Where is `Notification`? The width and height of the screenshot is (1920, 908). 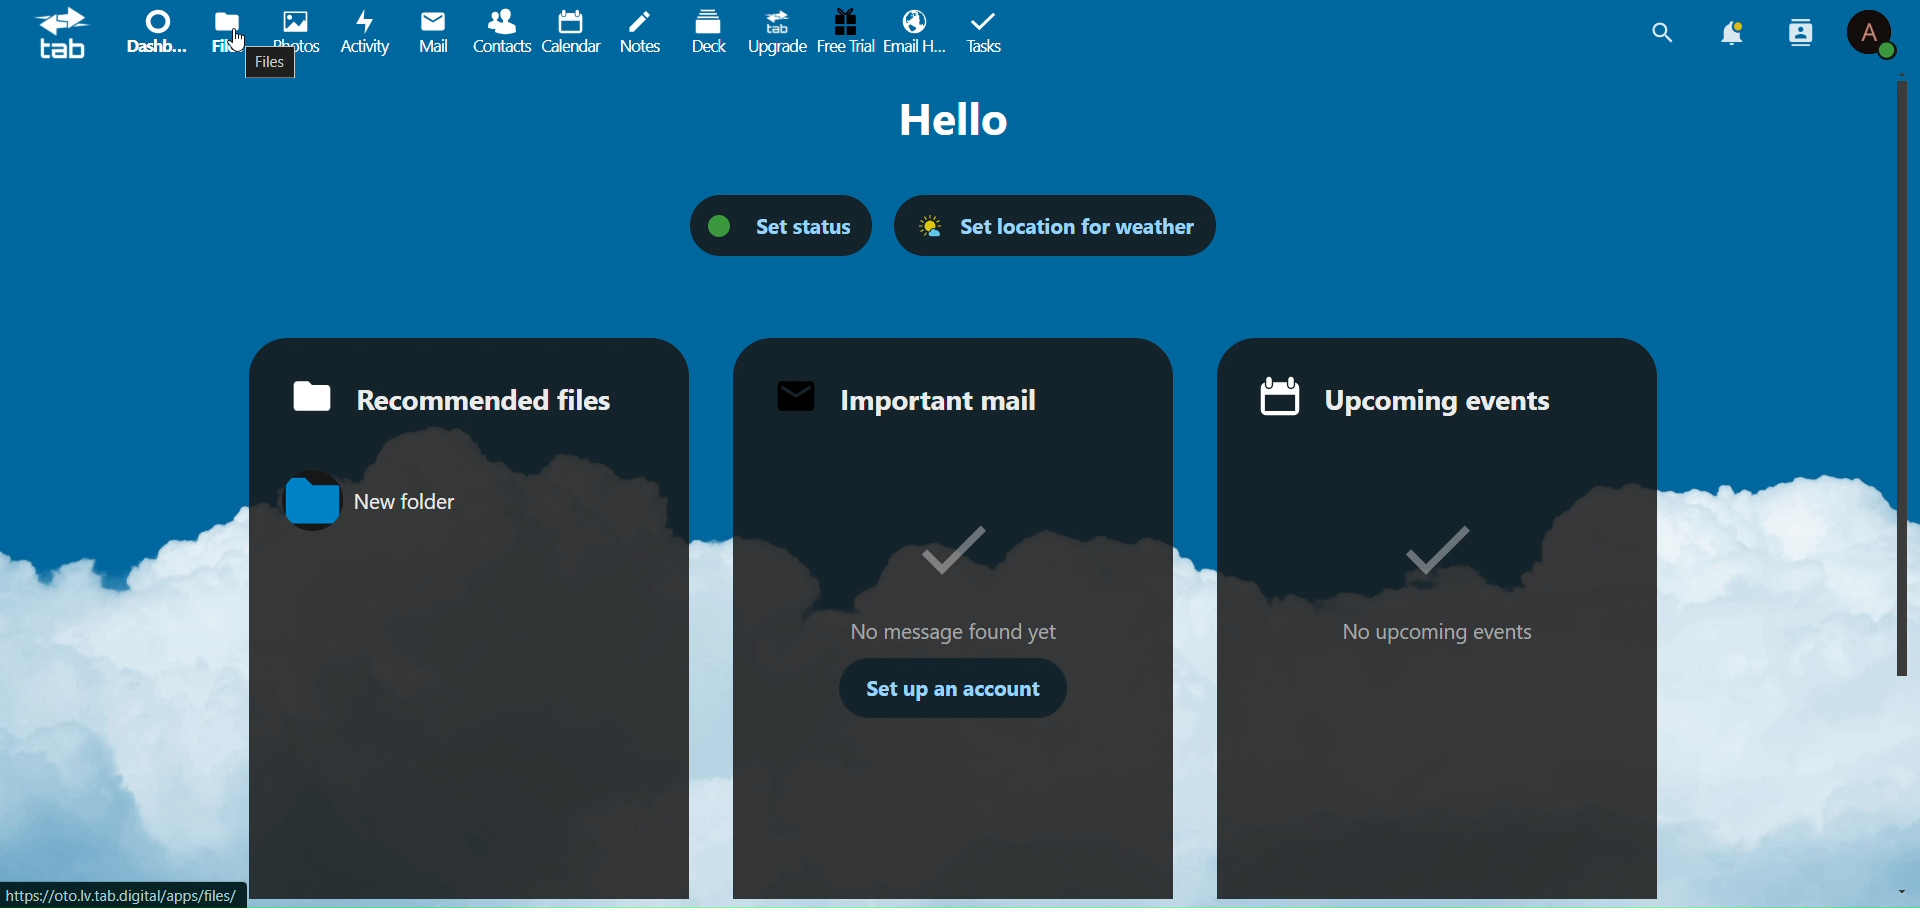 Notification is located at coordinates (1733, 33).